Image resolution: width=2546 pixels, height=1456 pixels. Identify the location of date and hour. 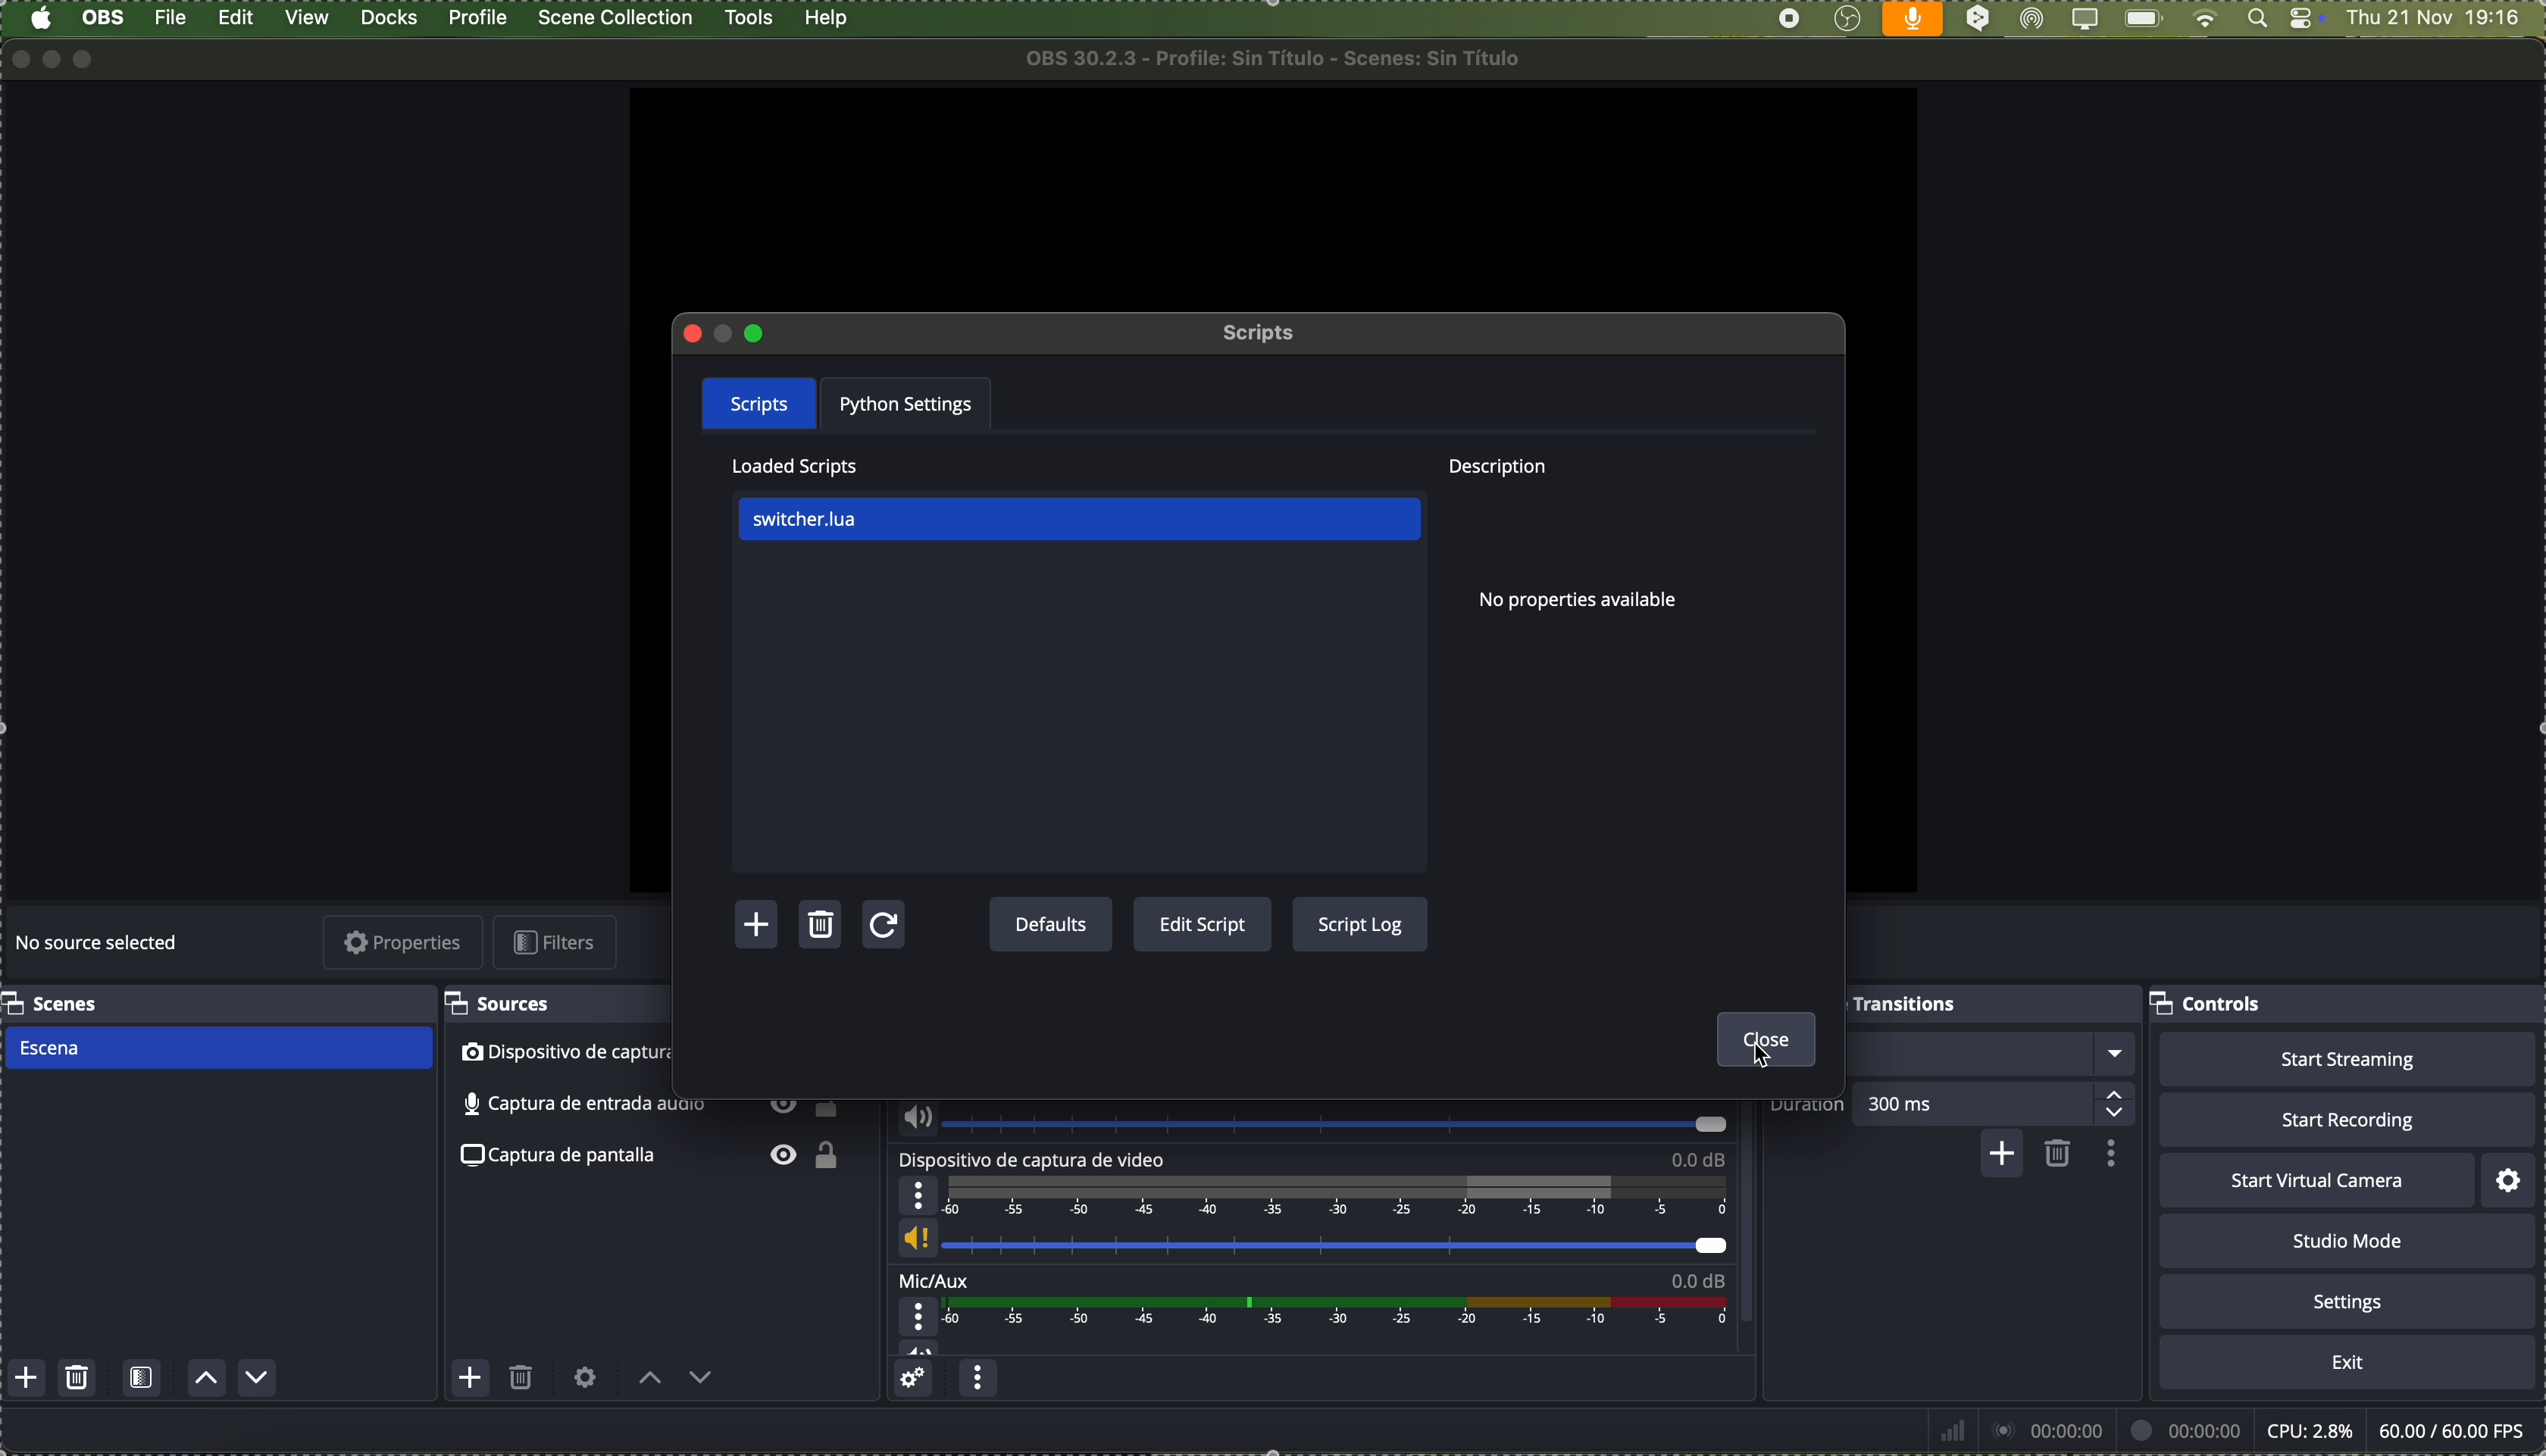
(2444, 19).